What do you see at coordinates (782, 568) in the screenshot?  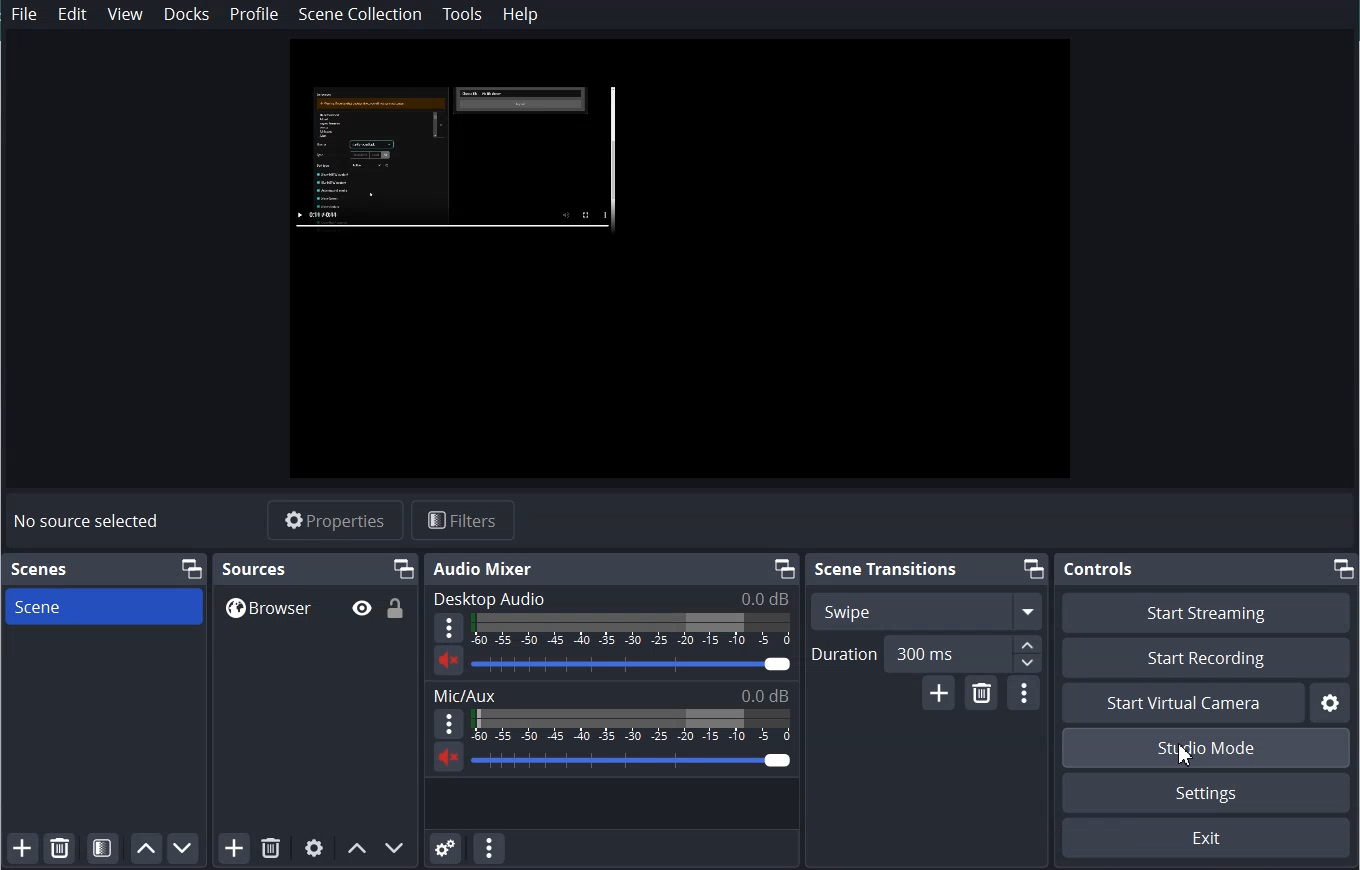 I see `Maximize` at bounding box center [782, 568].